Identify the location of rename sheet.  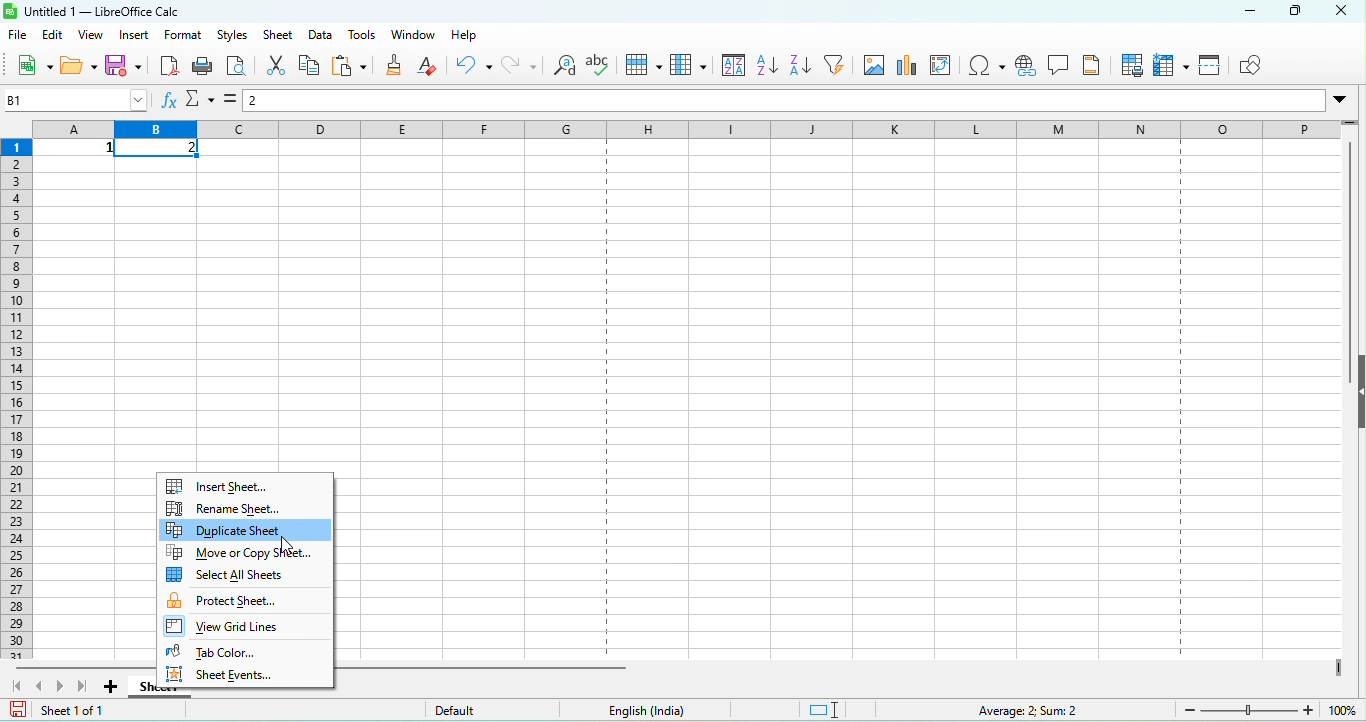
(245, 508).